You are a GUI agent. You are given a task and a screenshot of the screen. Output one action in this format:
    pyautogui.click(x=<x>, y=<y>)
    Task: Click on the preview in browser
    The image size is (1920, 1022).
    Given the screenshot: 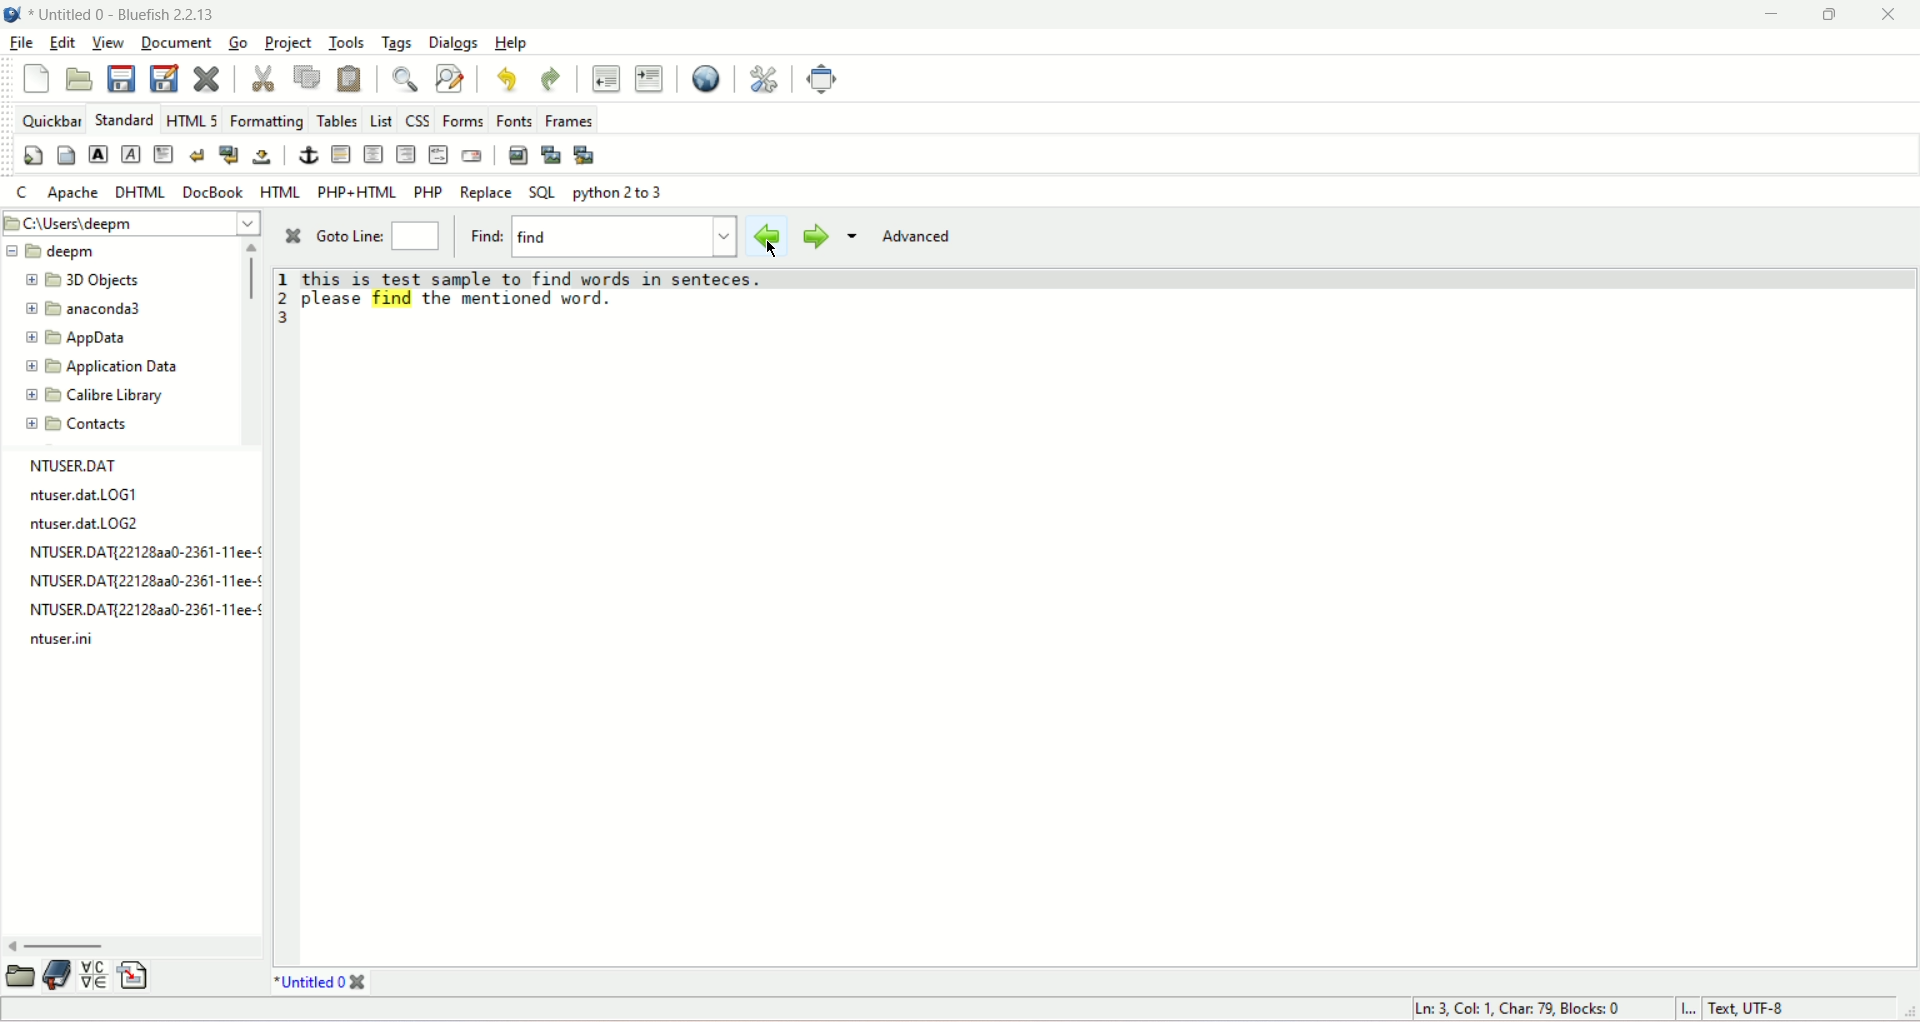 What is the action you would take?
    pyautogui.click(x=707, y=77)
    